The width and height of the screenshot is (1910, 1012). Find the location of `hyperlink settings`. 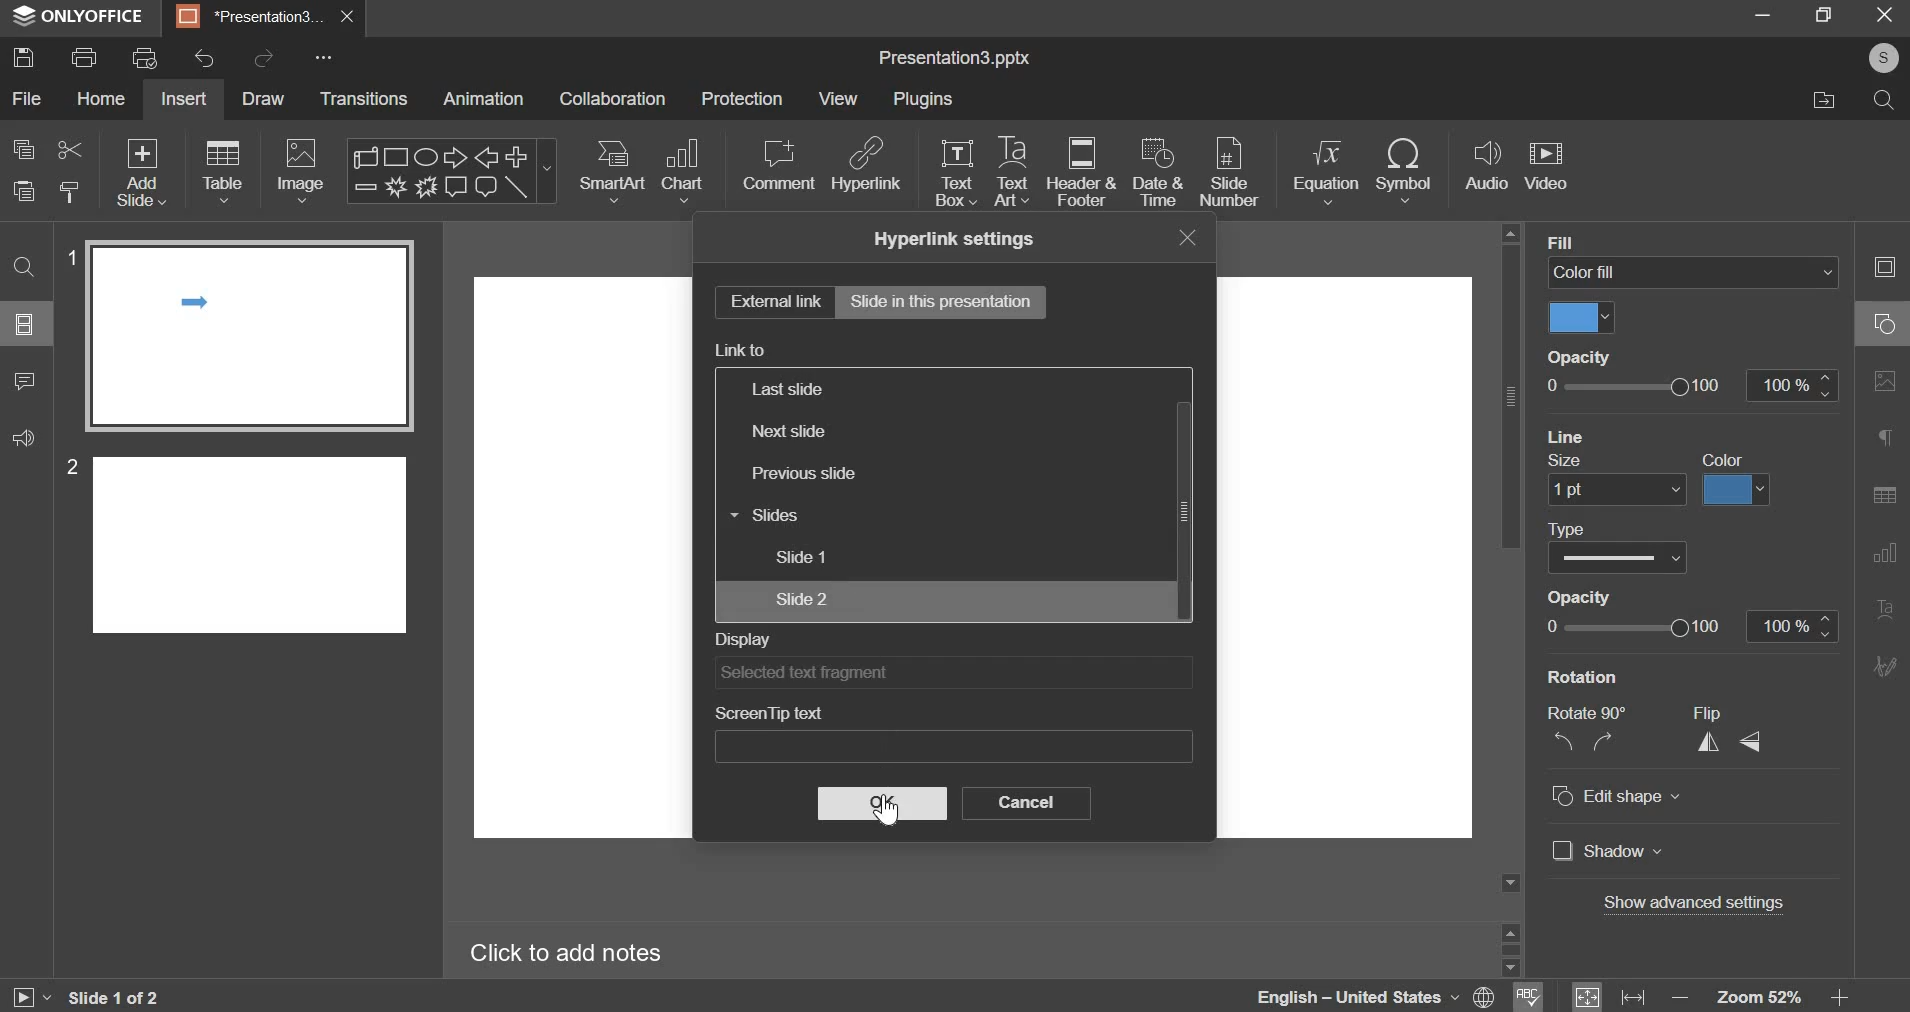

hyperlink settings is located at coordinates (952, 239).